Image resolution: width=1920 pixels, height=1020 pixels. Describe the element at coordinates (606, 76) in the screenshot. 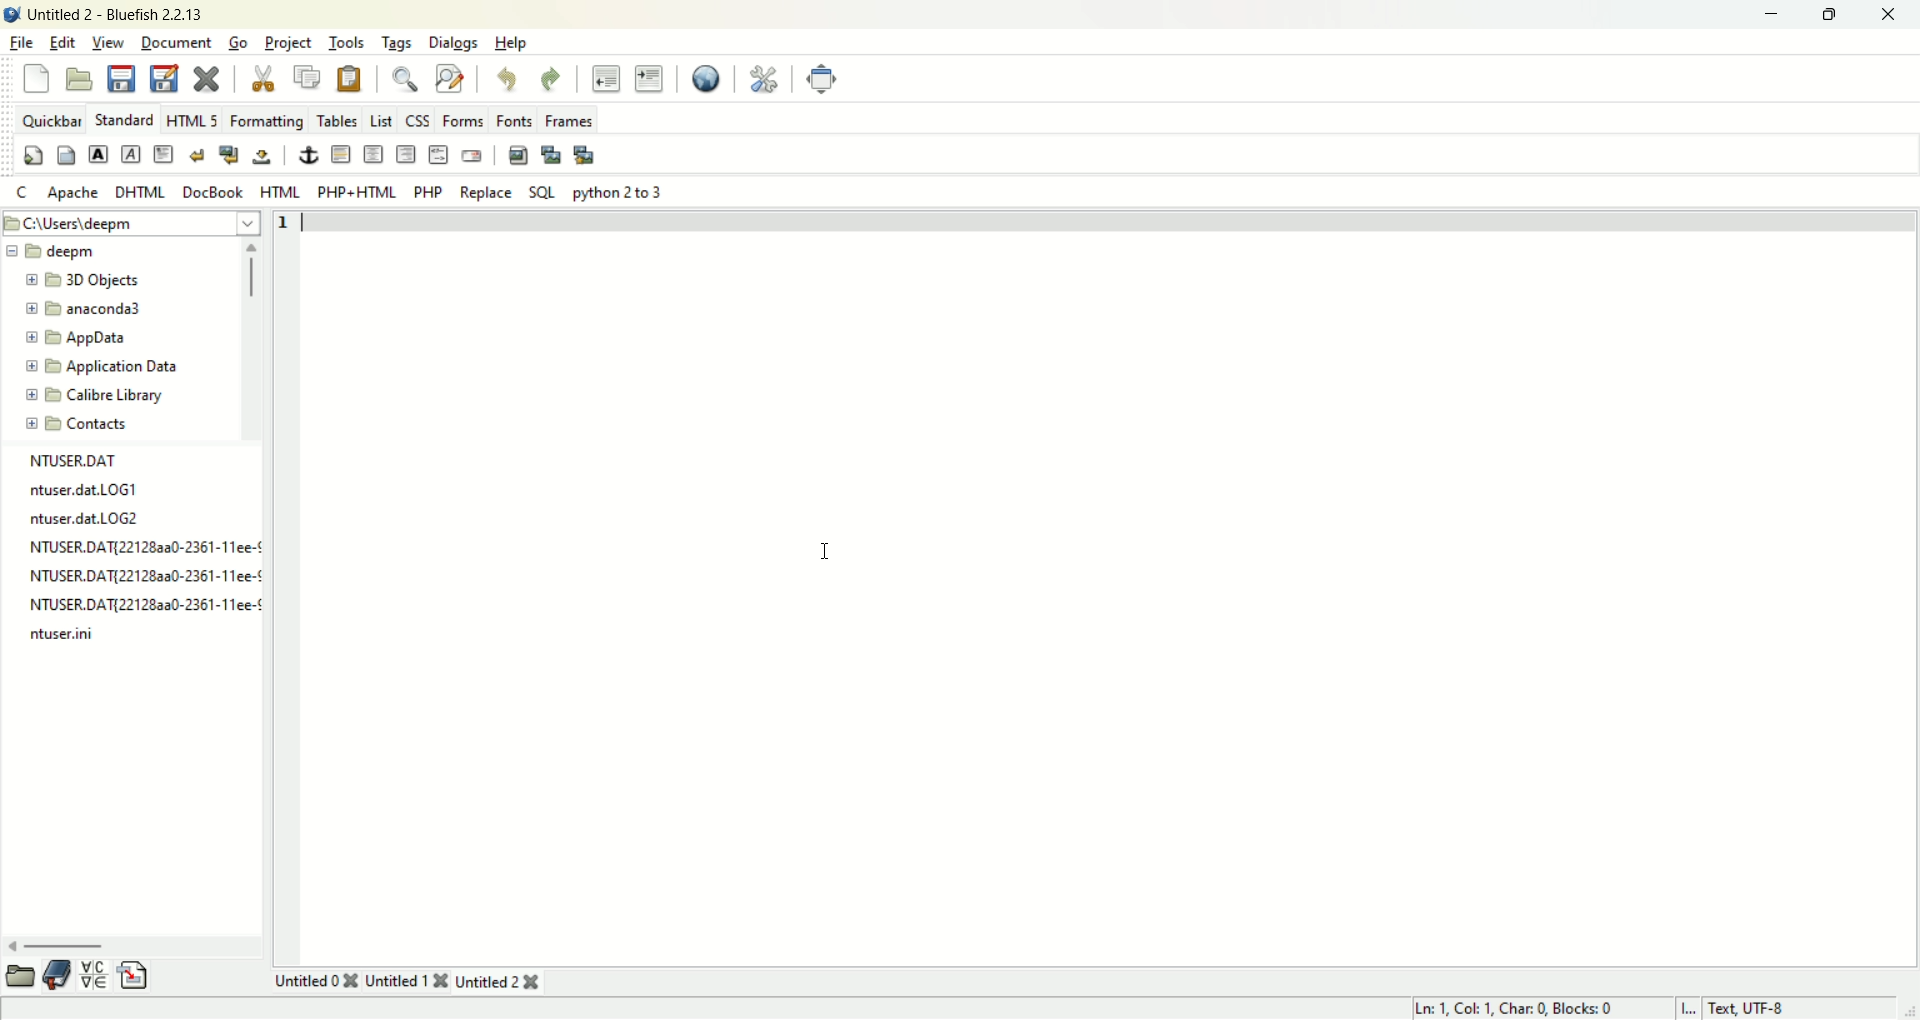

I see `unindent` at that location.